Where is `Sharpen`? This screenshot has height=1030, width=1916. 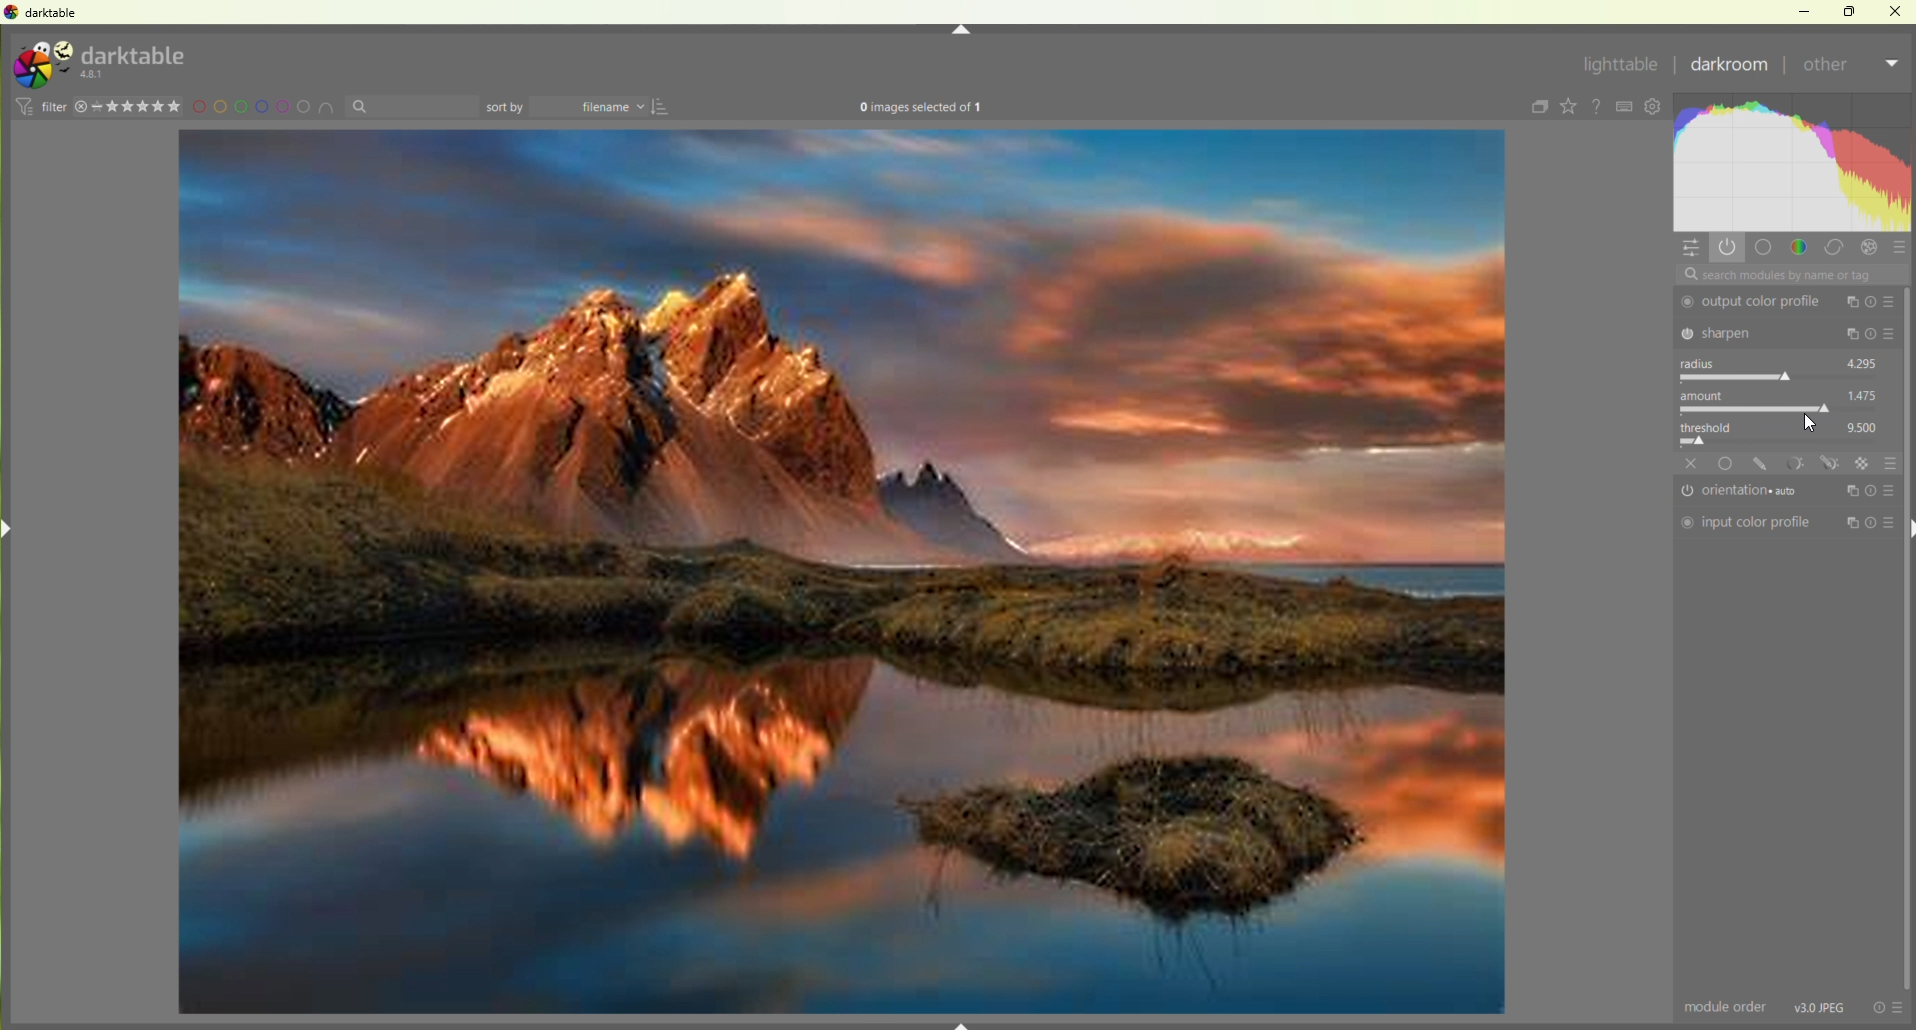 Sharpen is located at coordinates (1756, 332).